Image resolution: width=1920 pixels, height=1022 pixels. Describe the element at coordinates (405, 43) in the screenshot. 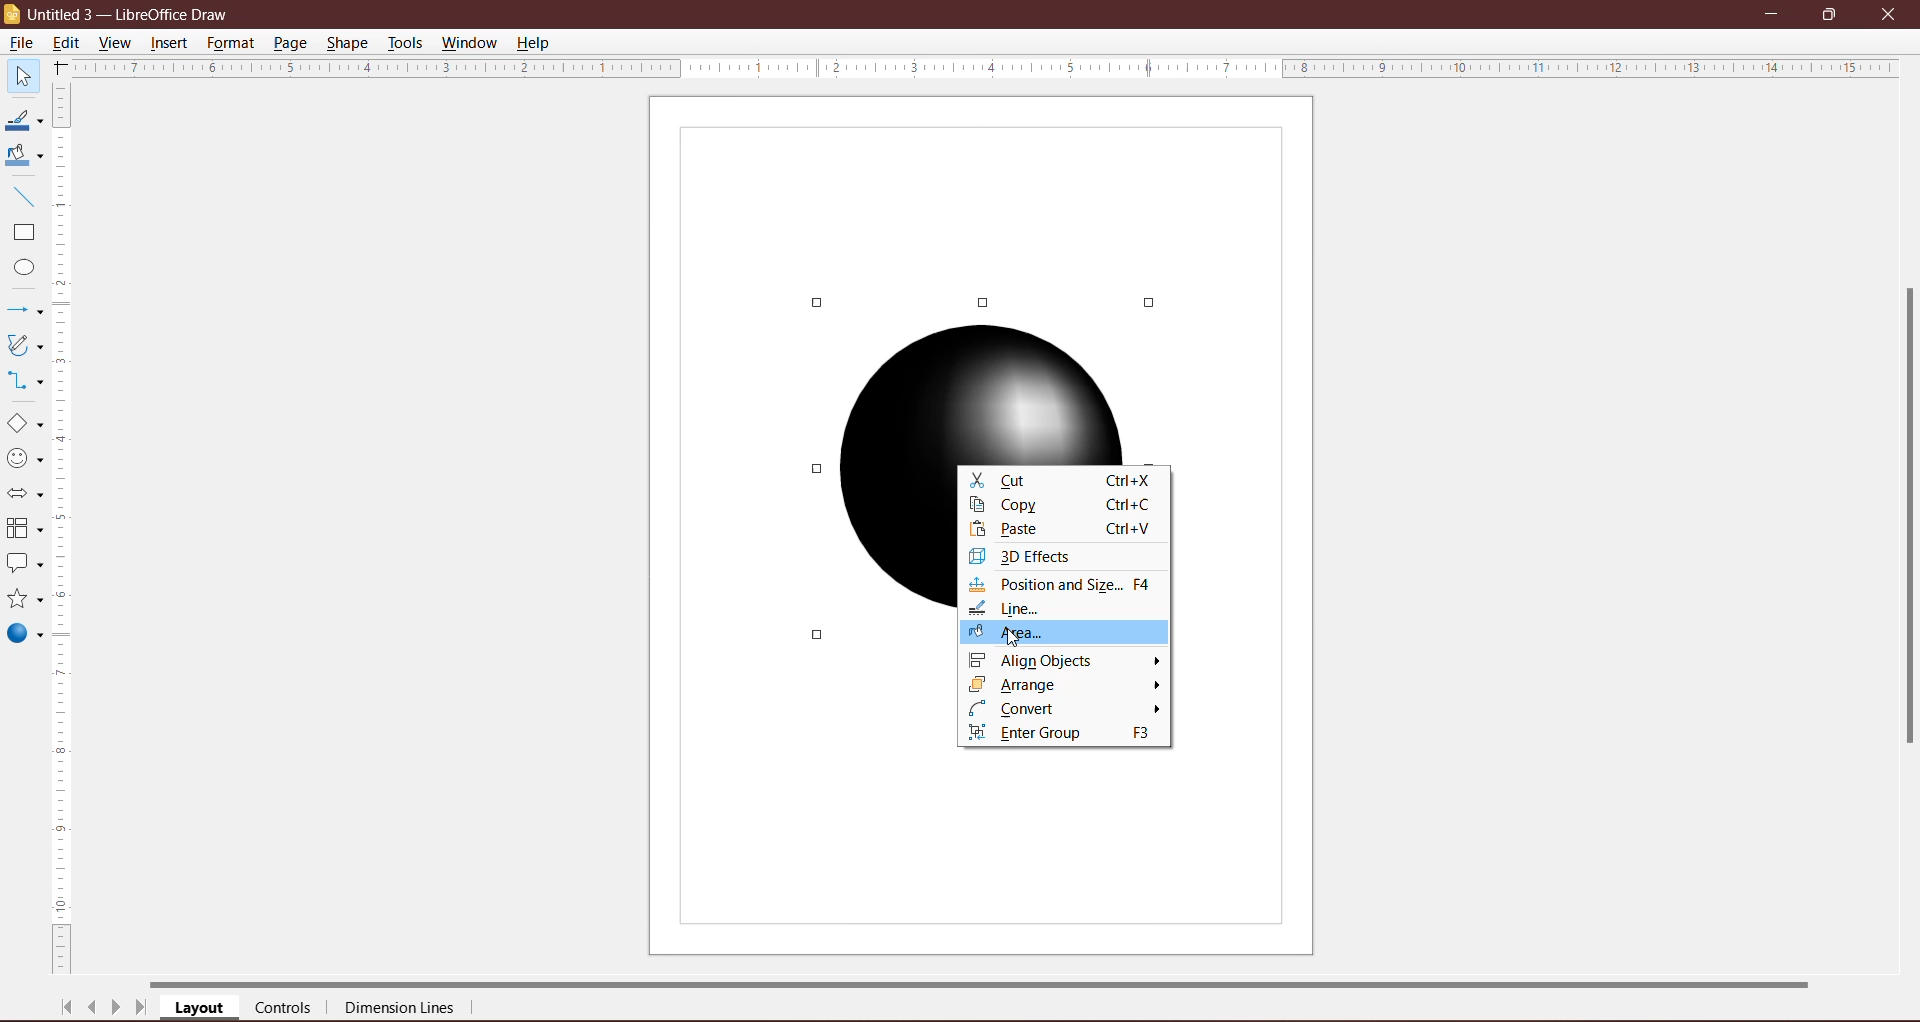

I see `Tools` at that location.